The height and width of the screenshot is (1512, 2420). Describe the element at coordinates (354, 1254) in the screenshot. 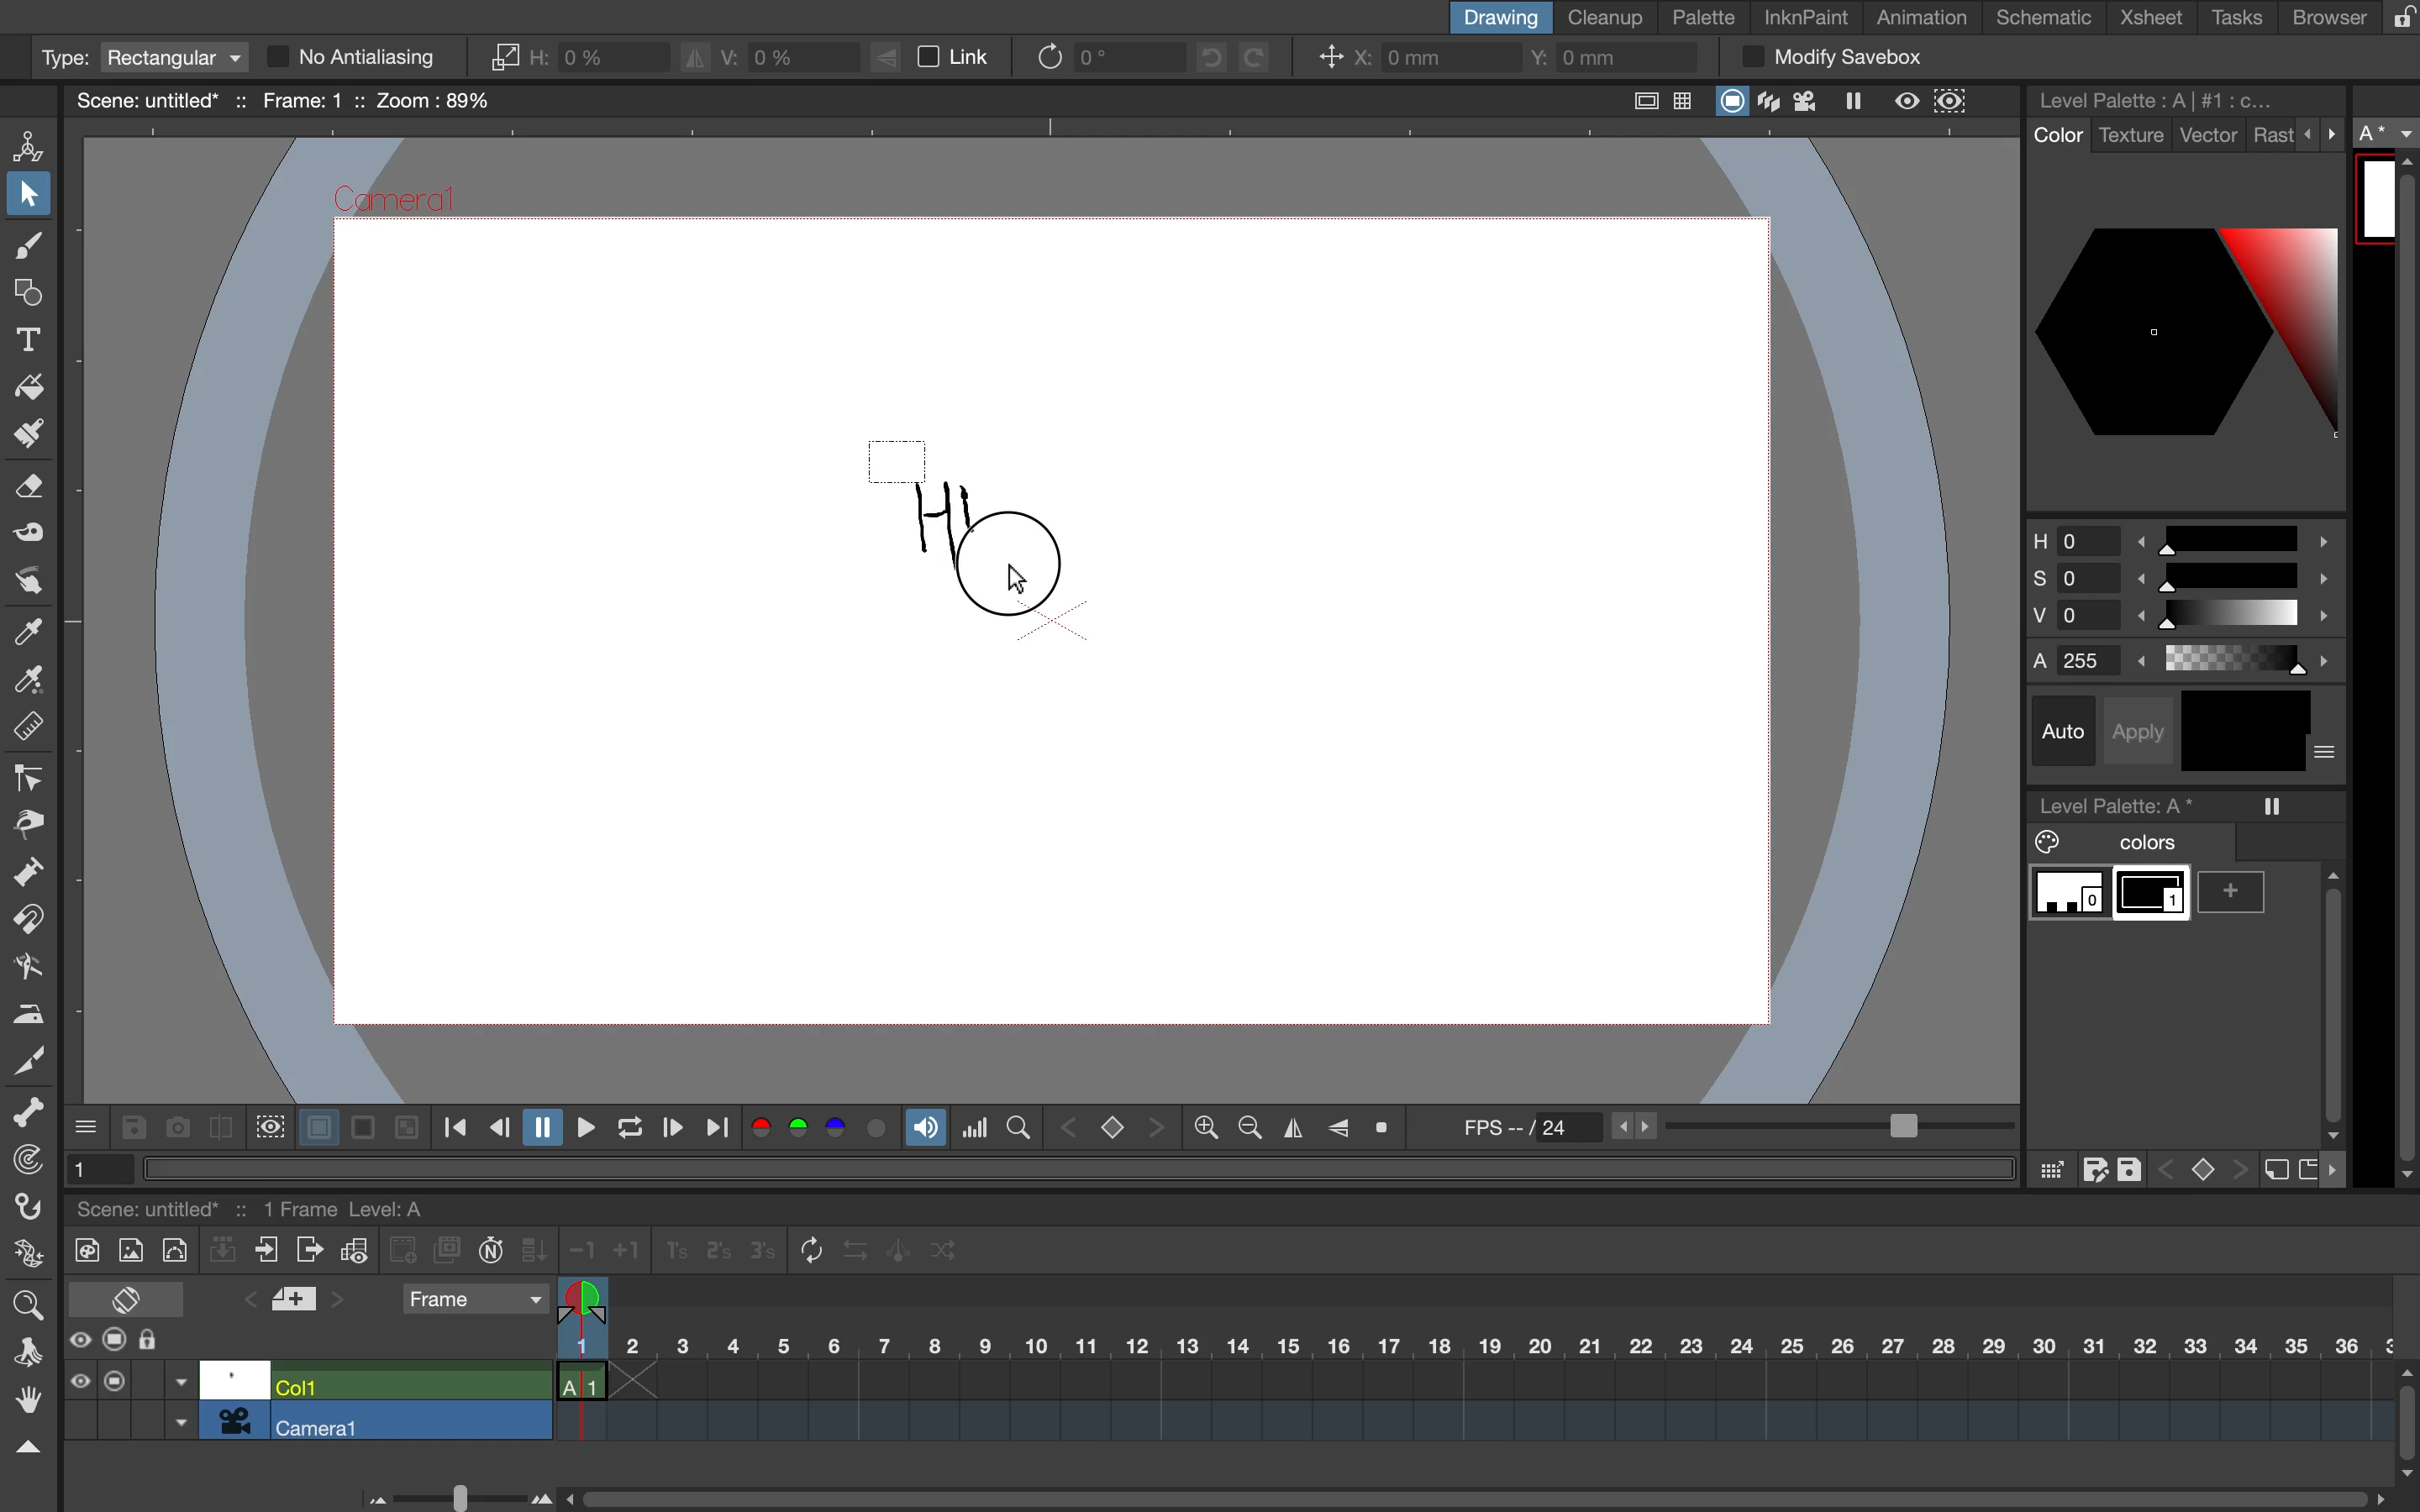

I see `toggle edit in place` at that location.